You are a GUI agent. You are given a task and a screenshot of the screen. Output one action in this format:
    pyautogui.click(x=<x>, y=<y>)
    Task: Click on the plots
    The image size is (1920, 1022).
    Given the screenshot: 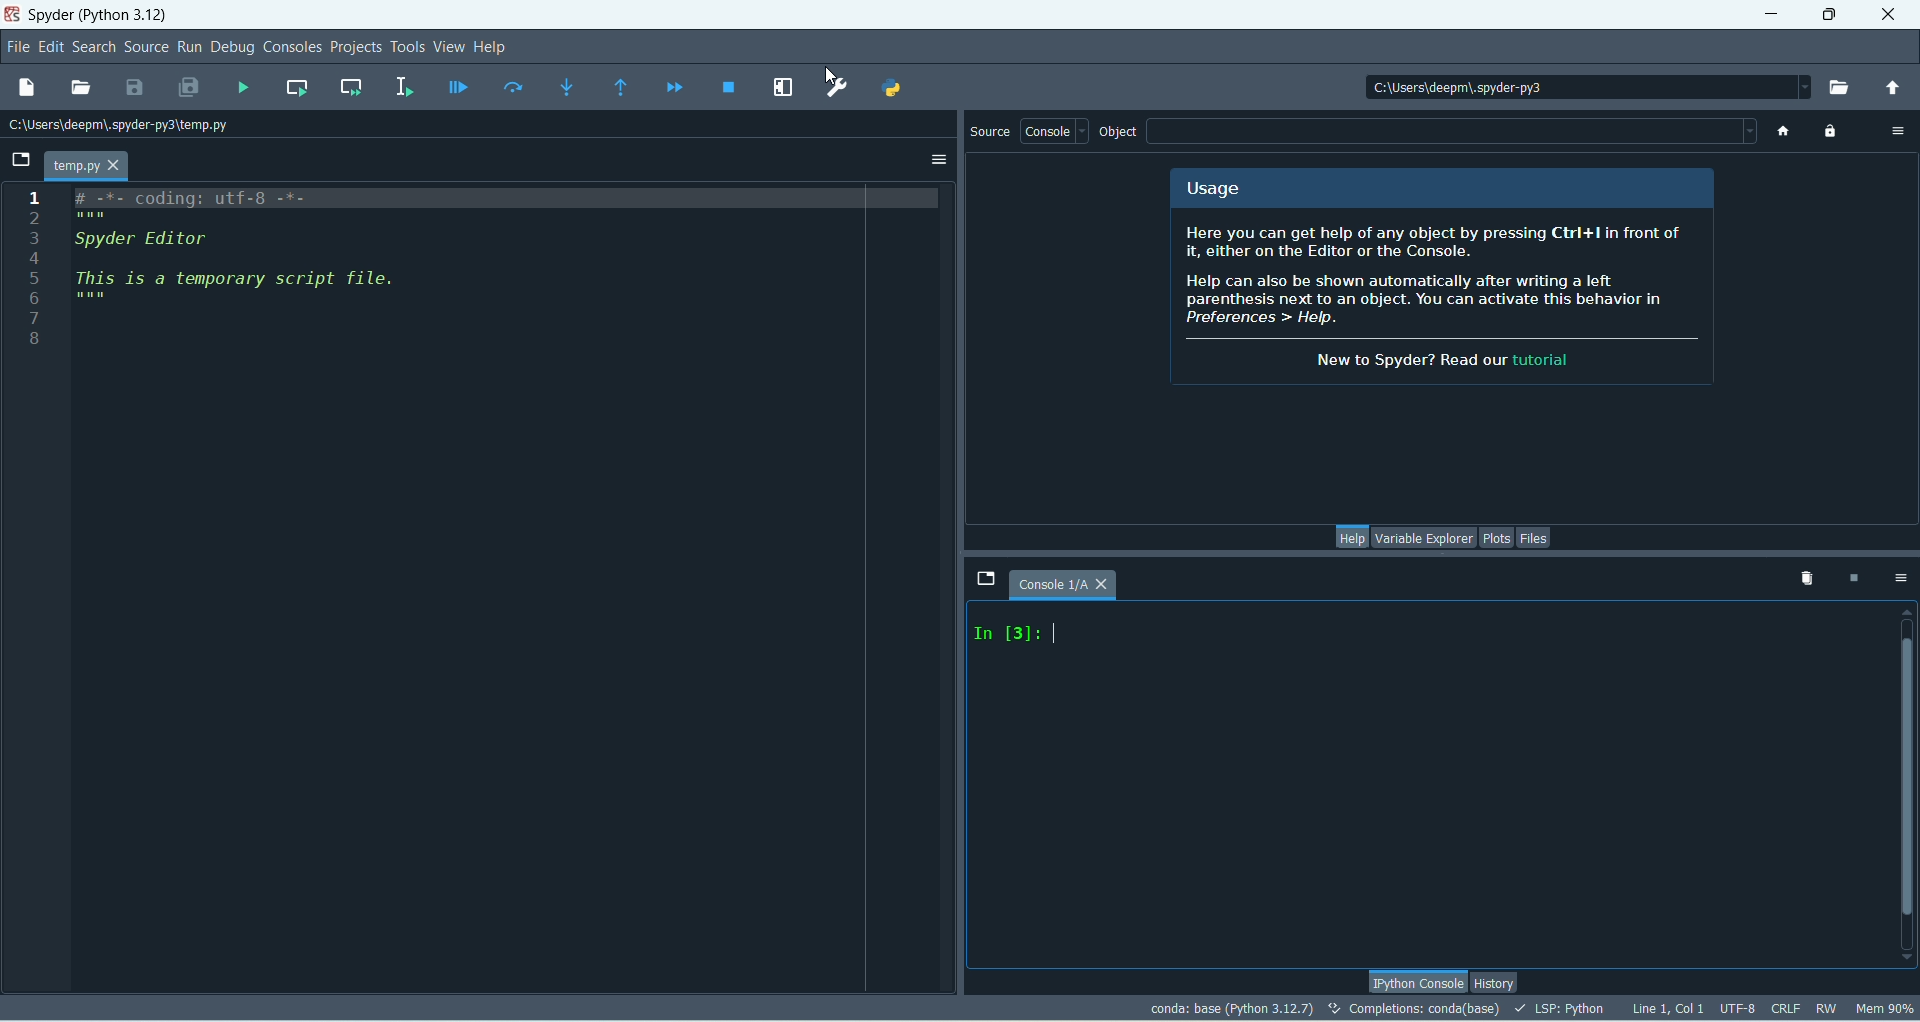 What is the action you would take?
    pyautogui.click(x=1497, y=538)
    